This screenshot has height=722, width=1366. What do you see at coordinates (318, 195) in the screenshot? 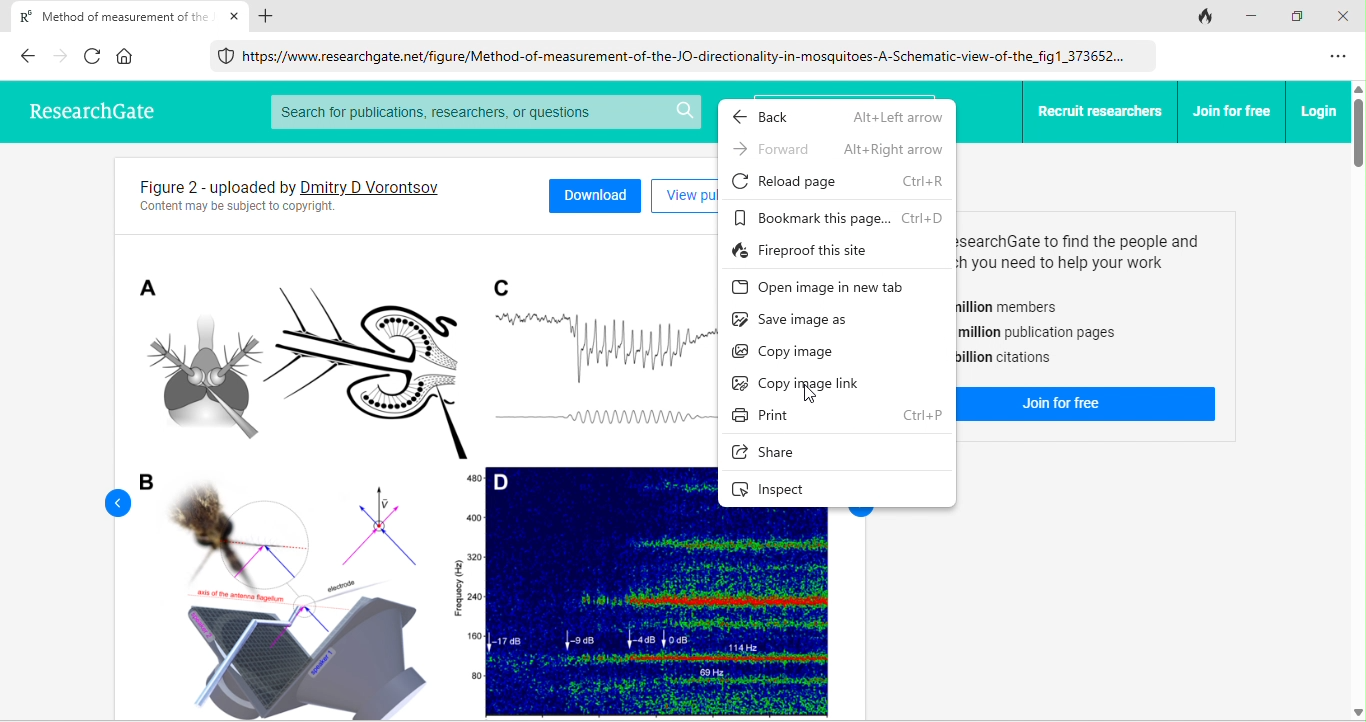
I see `Figure 2 - uploaded by Dmitry D Vorontsov - content may be subject to copyright` at bounding box center [318, 195].